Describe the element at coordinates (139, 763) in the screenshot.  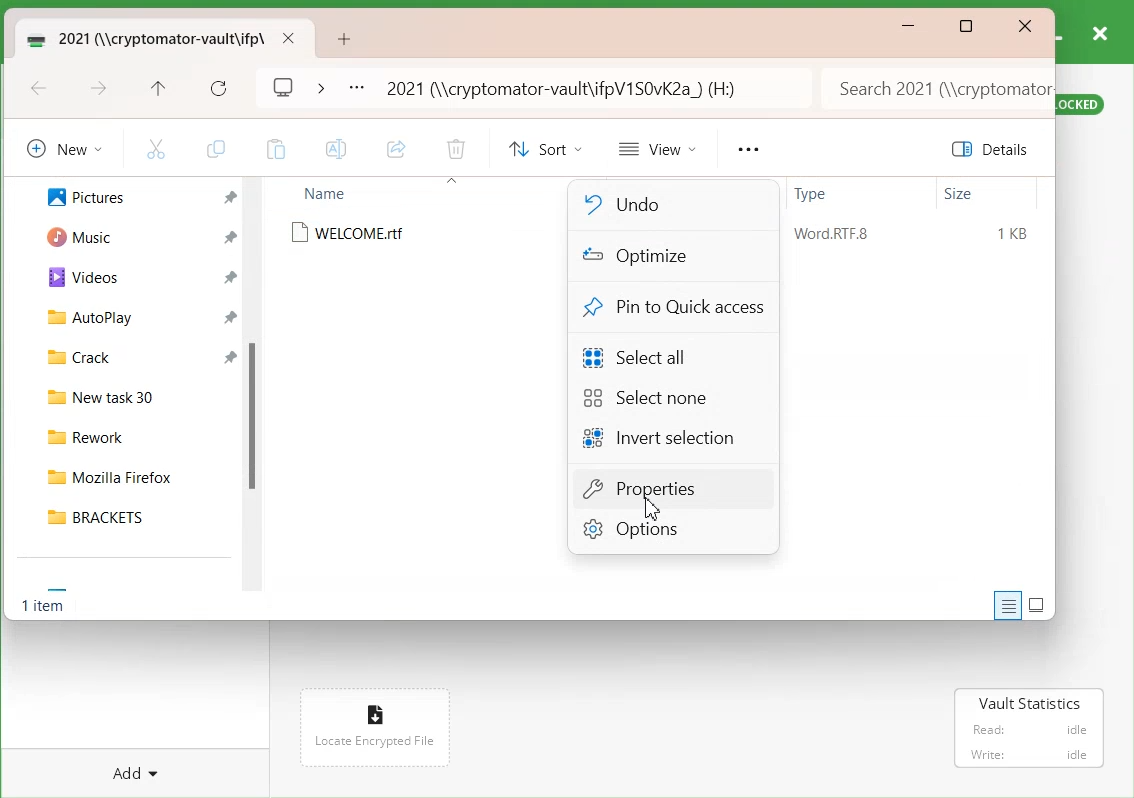
I see `Add` at that location.